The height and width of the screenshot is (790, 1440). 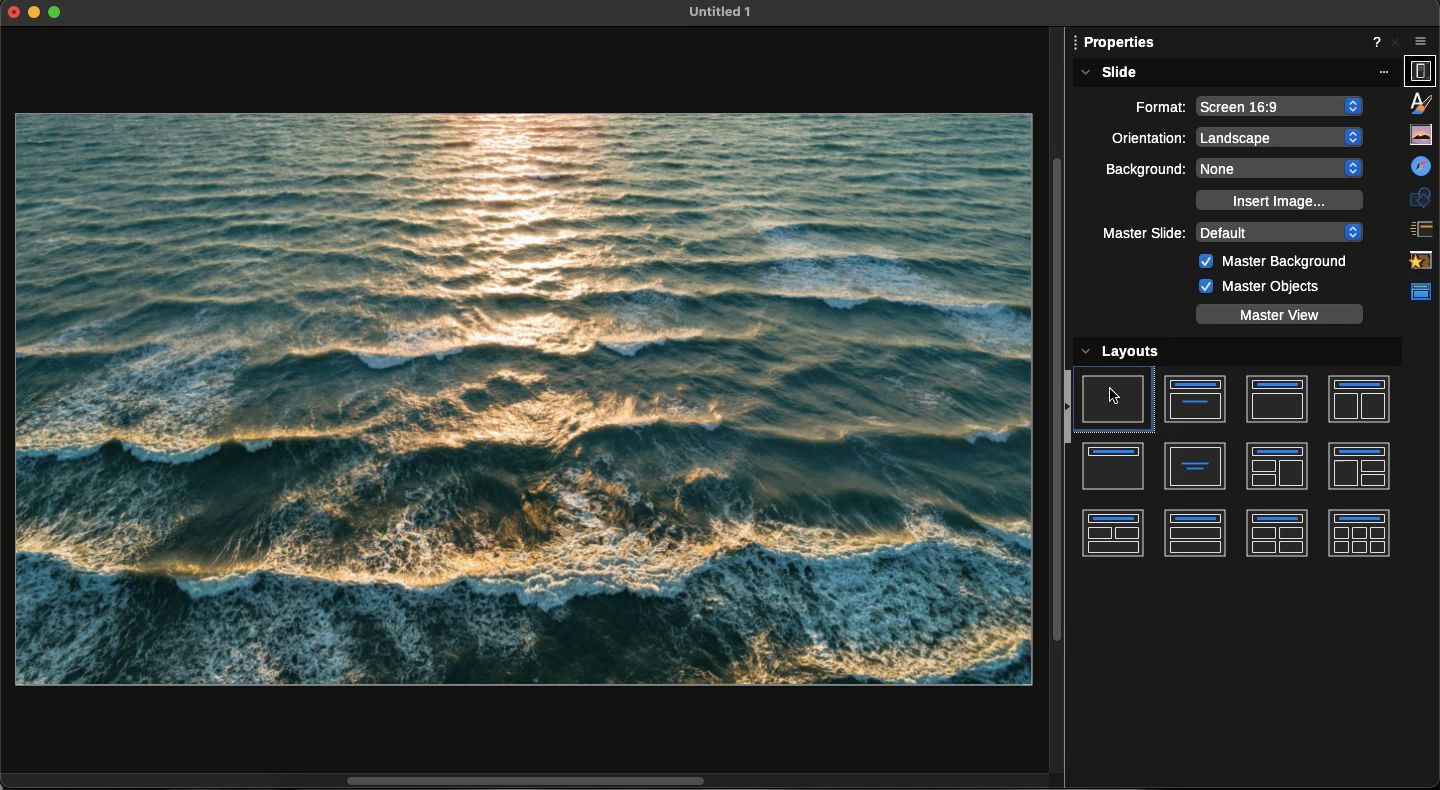 What do you see at coordinates (1238, 324) in the screenshot?
I see `Cursor` at bounding box center [1238, 324].